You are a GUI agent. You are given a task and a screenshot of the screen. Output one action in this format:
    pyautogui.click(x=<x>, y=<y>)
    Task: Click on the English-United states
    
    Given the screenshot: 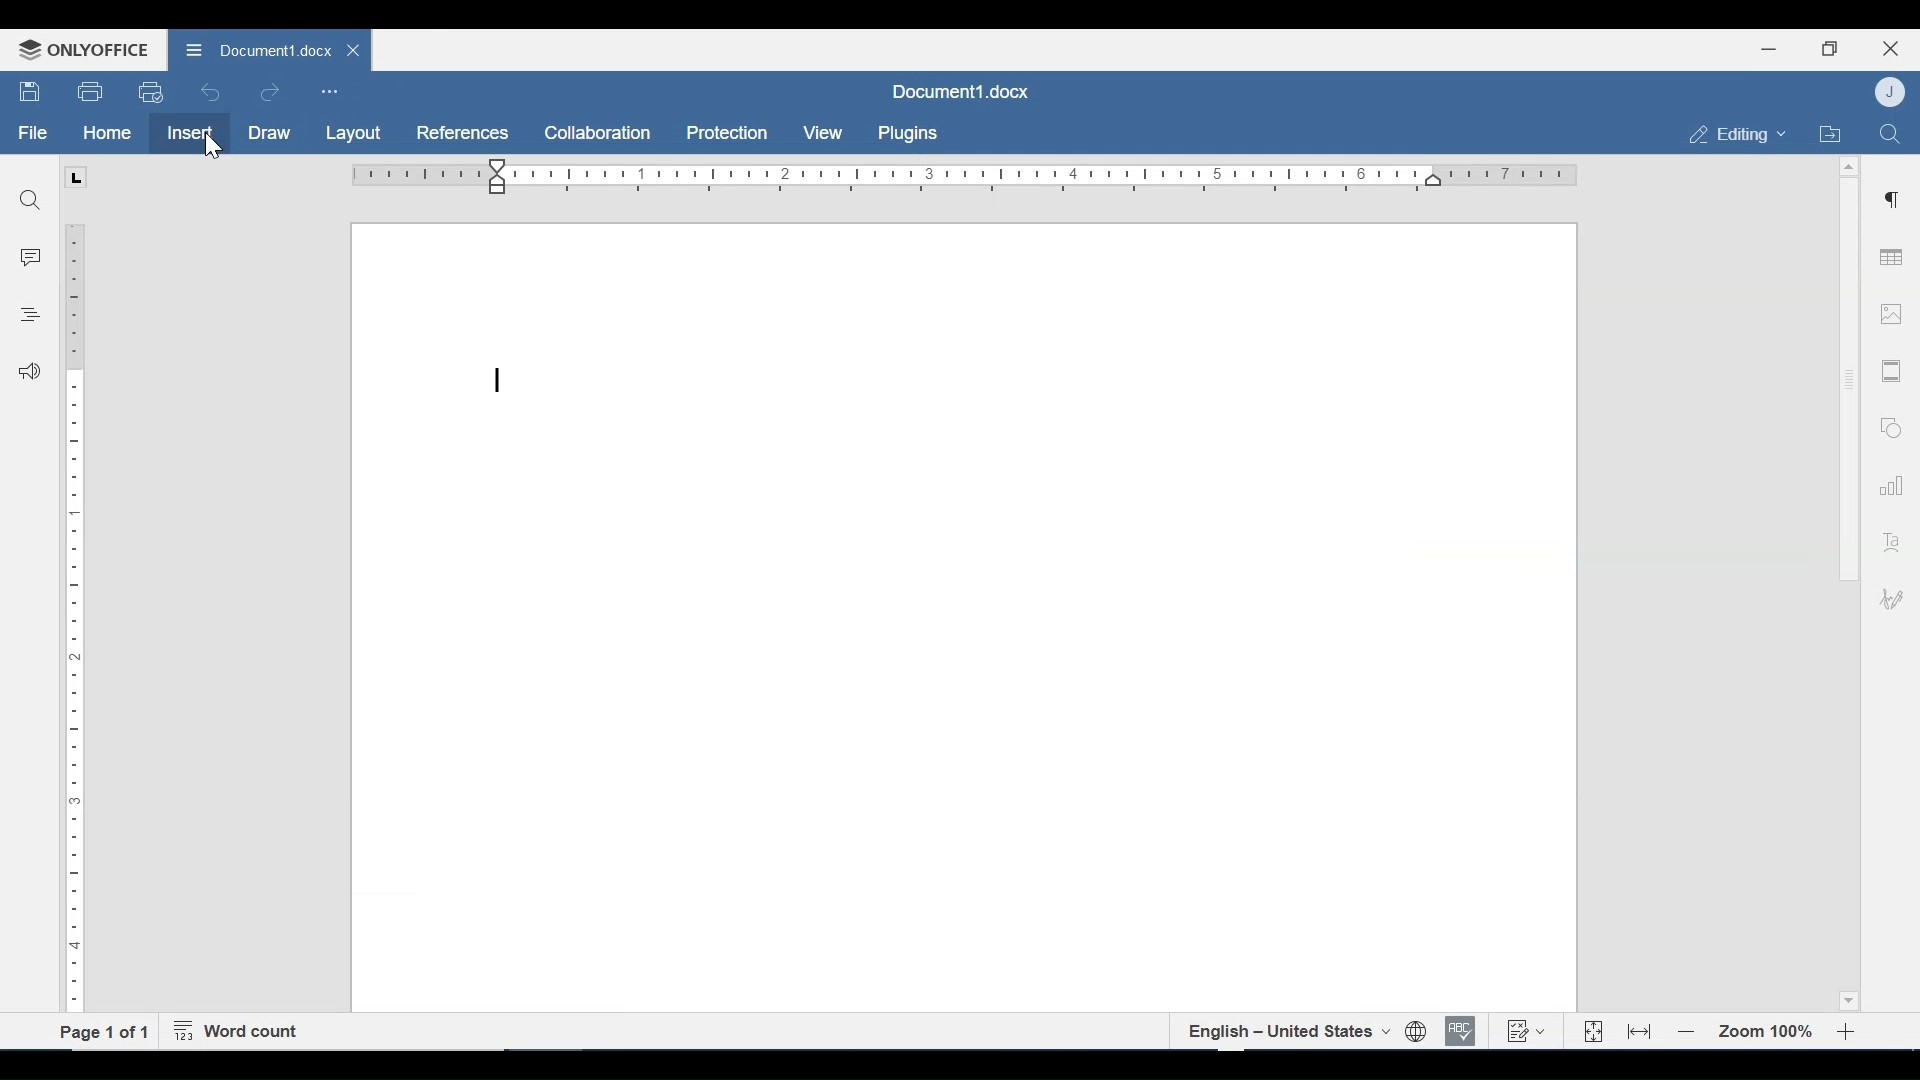 What is the action you would take?
    pyautogui.click(x=1287, y=1031)
    